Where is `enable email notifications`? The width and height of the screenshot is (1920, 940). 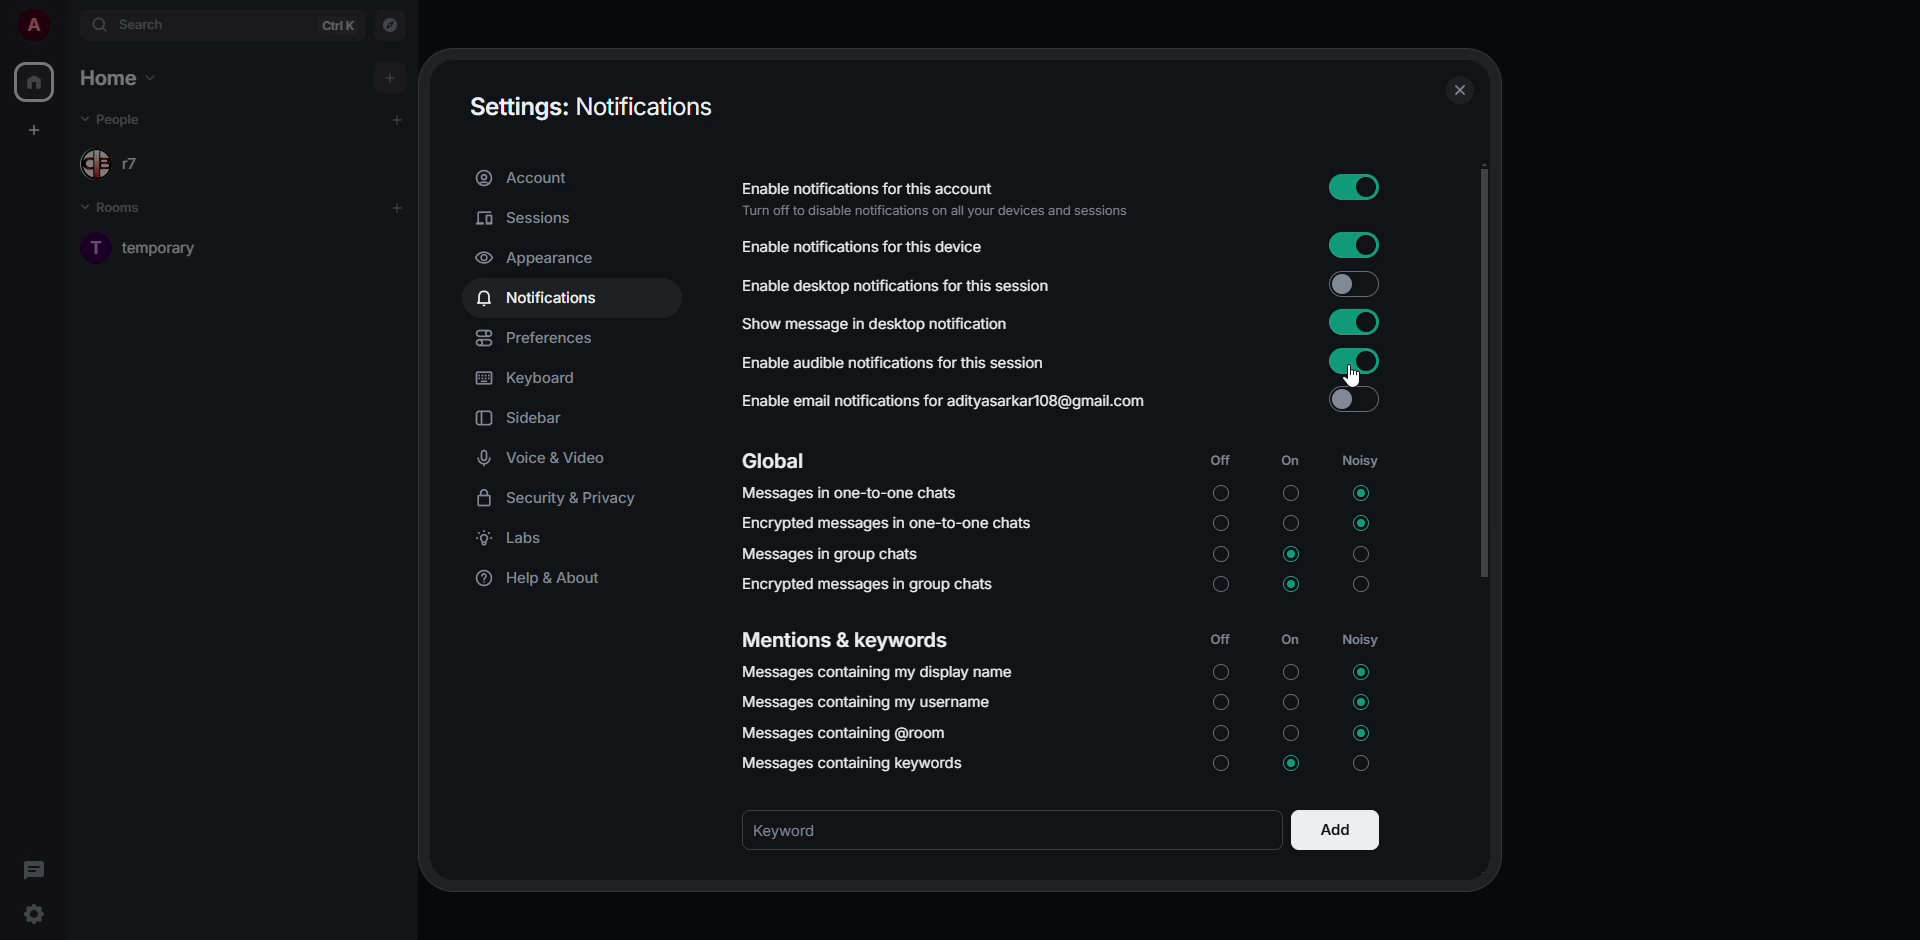
enable email notifications is located at coordinates (950, 401).